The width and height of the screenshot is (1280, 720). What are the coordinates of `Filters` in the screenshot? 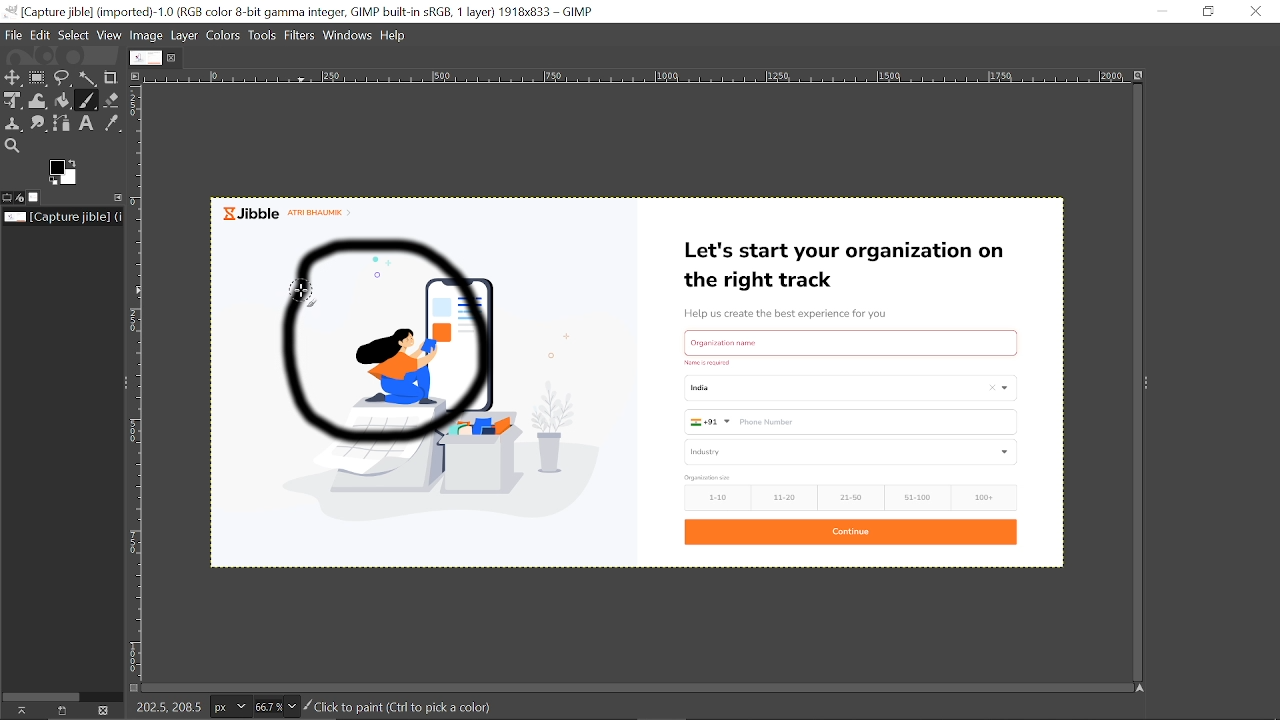 It's located at (301, 37).